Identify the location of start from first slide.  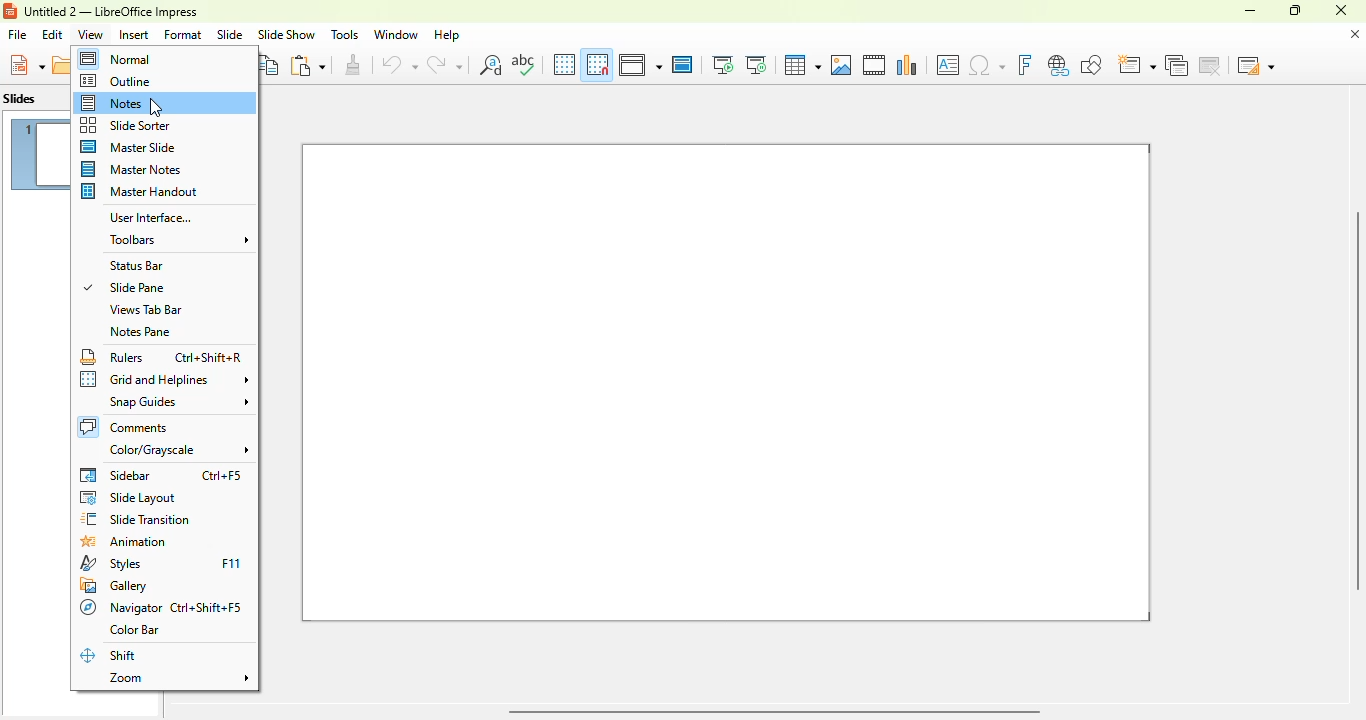
(723, 64).